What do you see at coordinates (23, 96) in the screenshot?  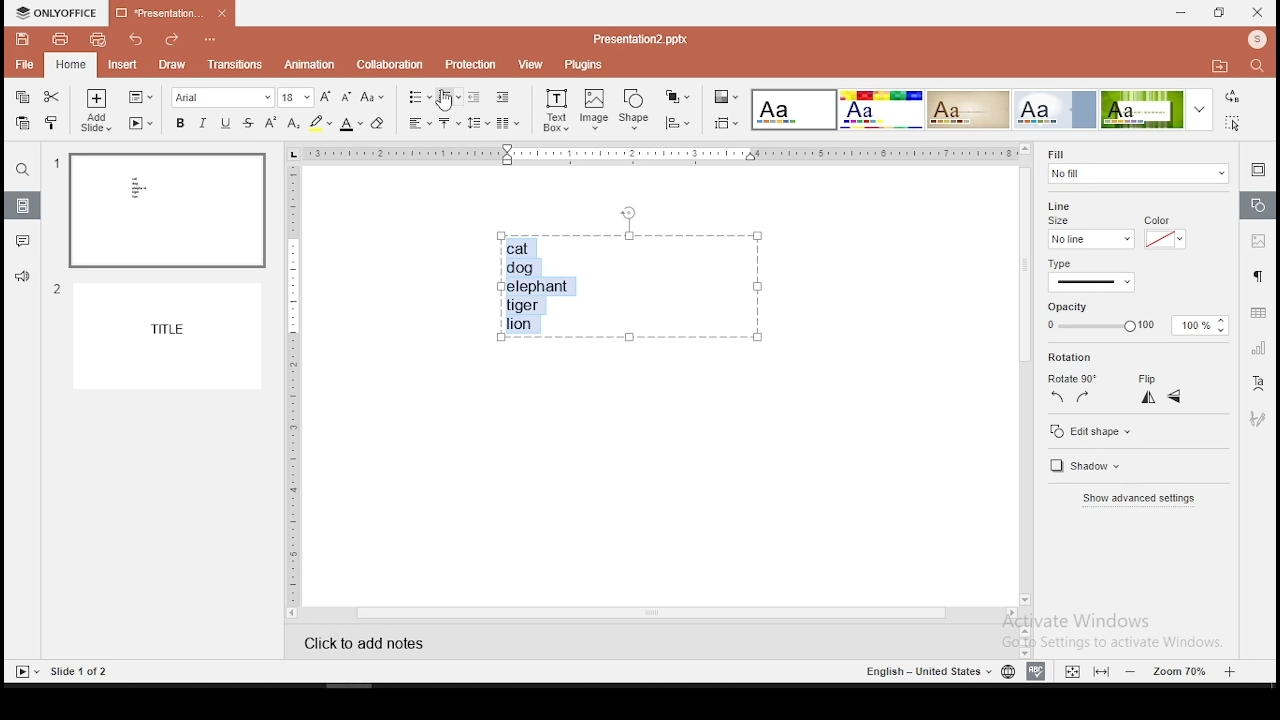 I see `copy` at bounding box center [23, 96].